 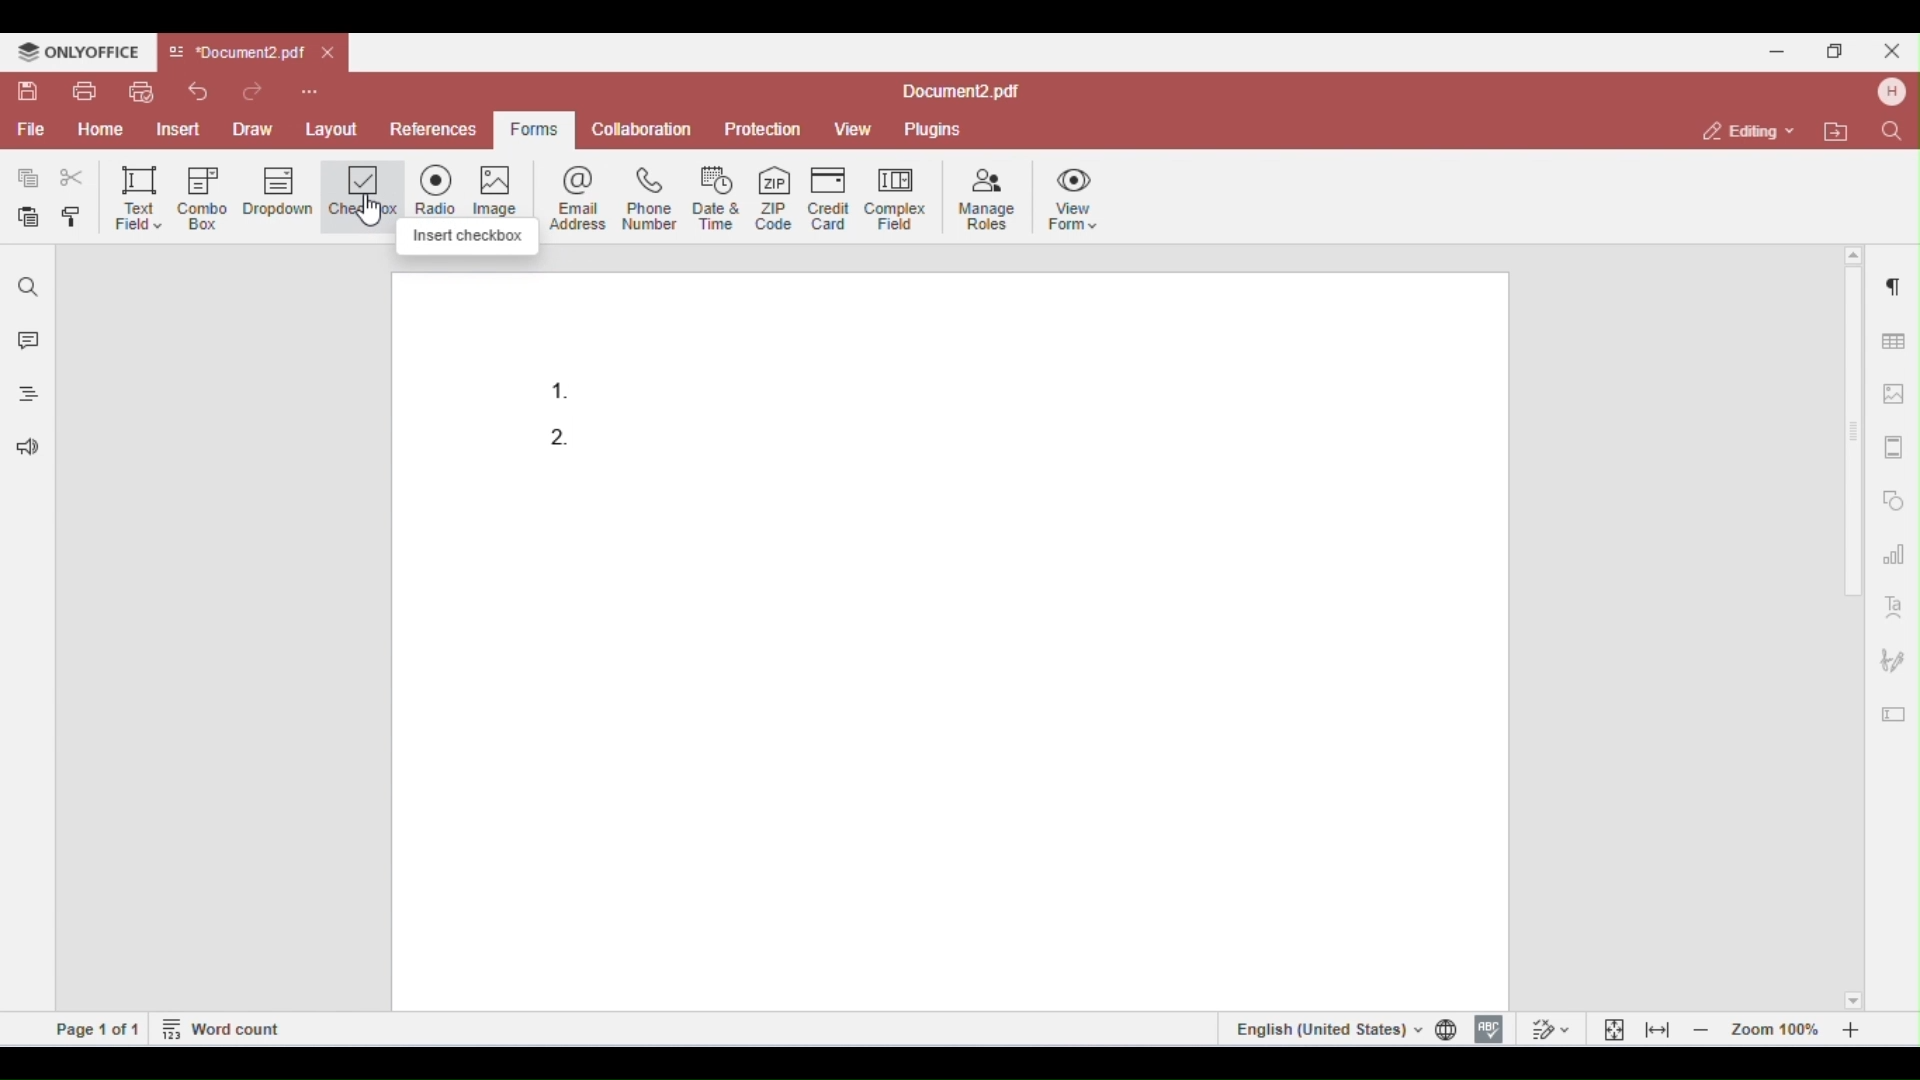 What do you see at coordinates (203, 198) in the screenshot?
I see `combo box` at bounding box center [203, 198].